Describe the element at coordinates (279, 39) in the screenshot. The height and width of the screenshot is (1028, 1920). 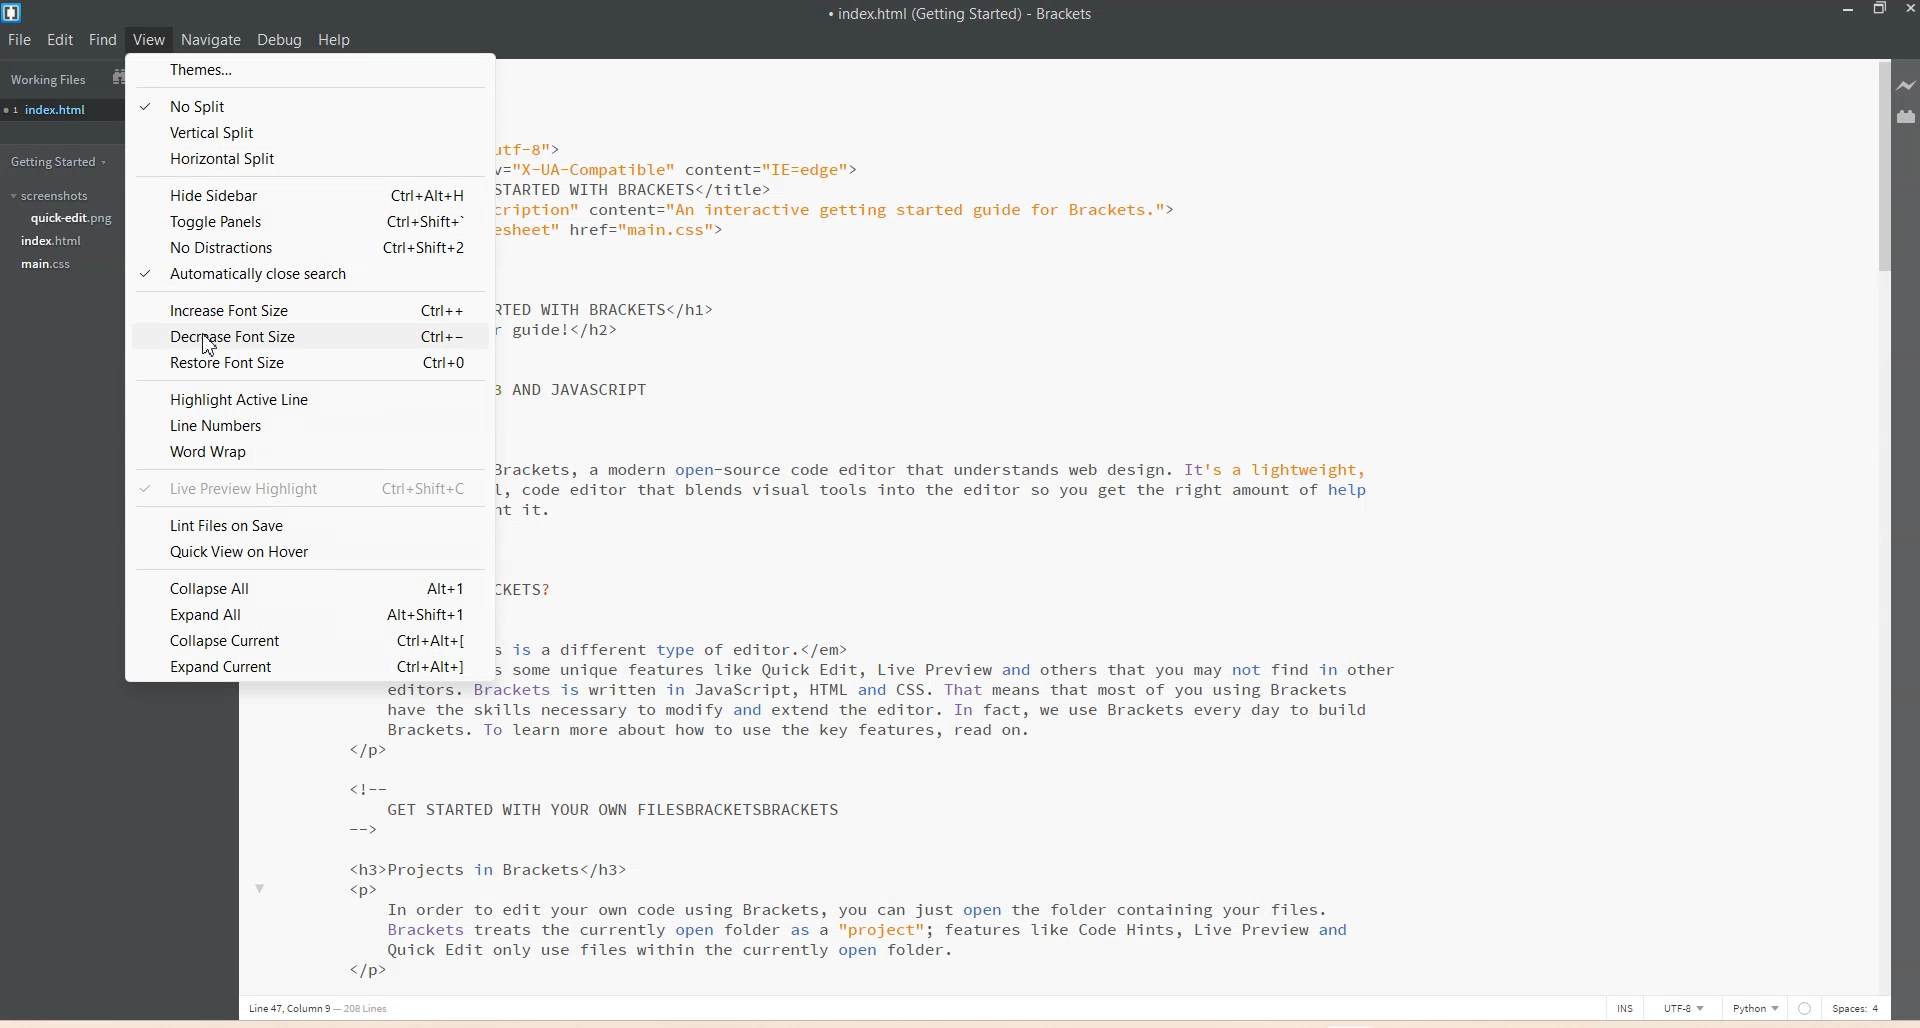
I see `Debug` at that location.